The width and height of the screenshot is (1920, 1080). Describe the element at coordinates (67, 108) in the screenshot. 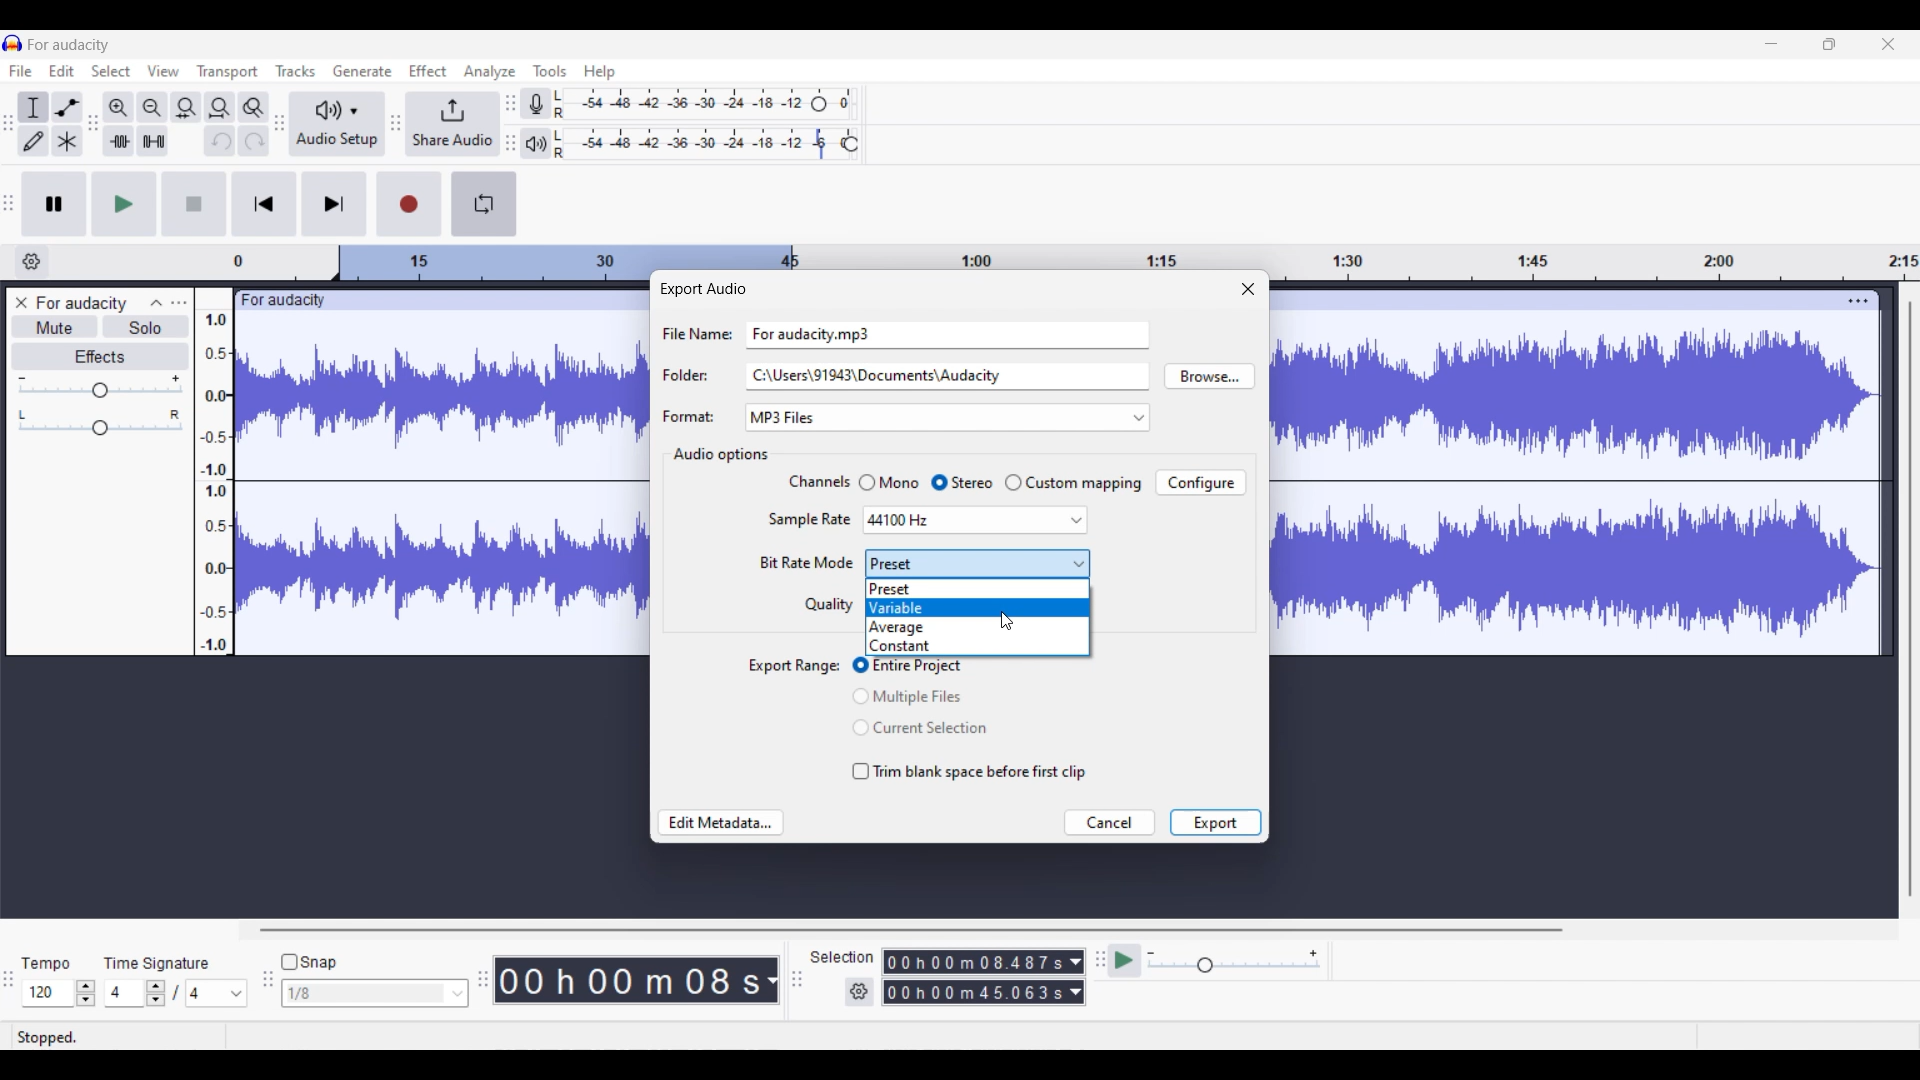

I see `Envelop tool` at that location.